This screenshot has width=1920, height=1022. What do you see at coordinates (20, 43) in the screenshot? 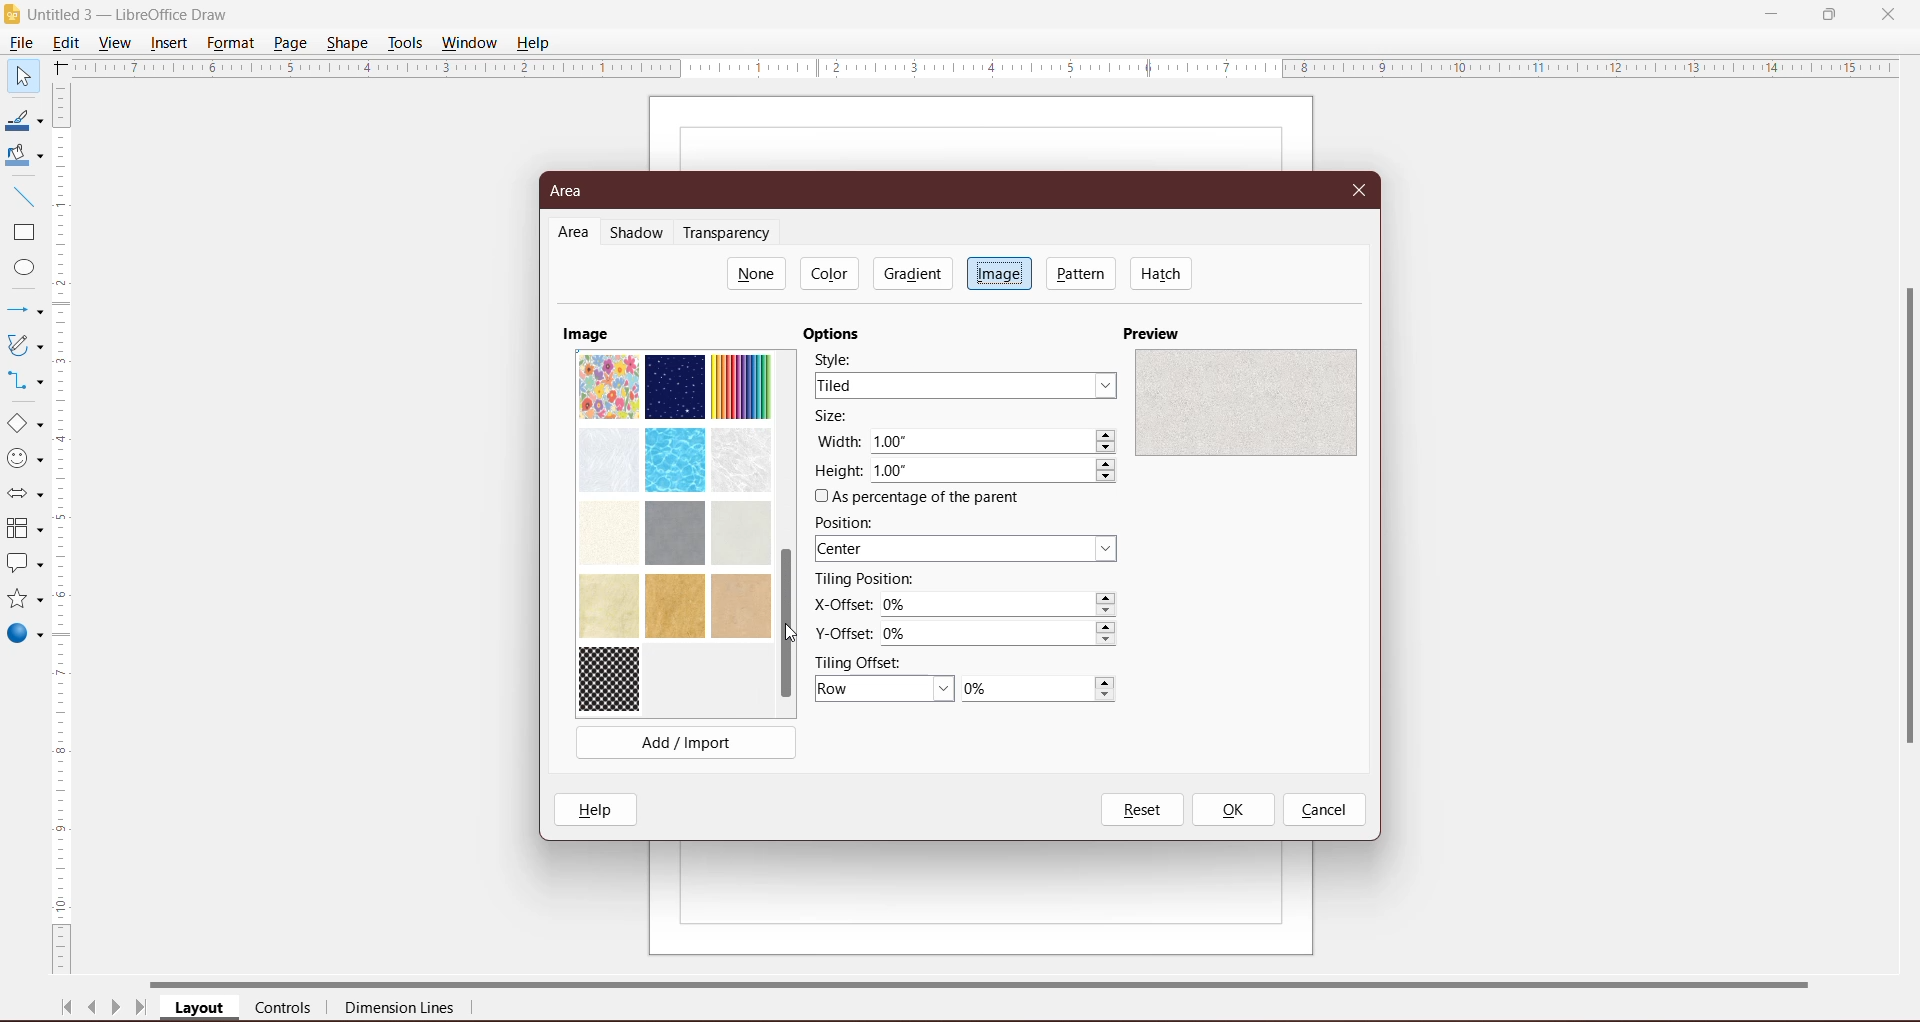
I see `File` at bounding box center [20, 43].